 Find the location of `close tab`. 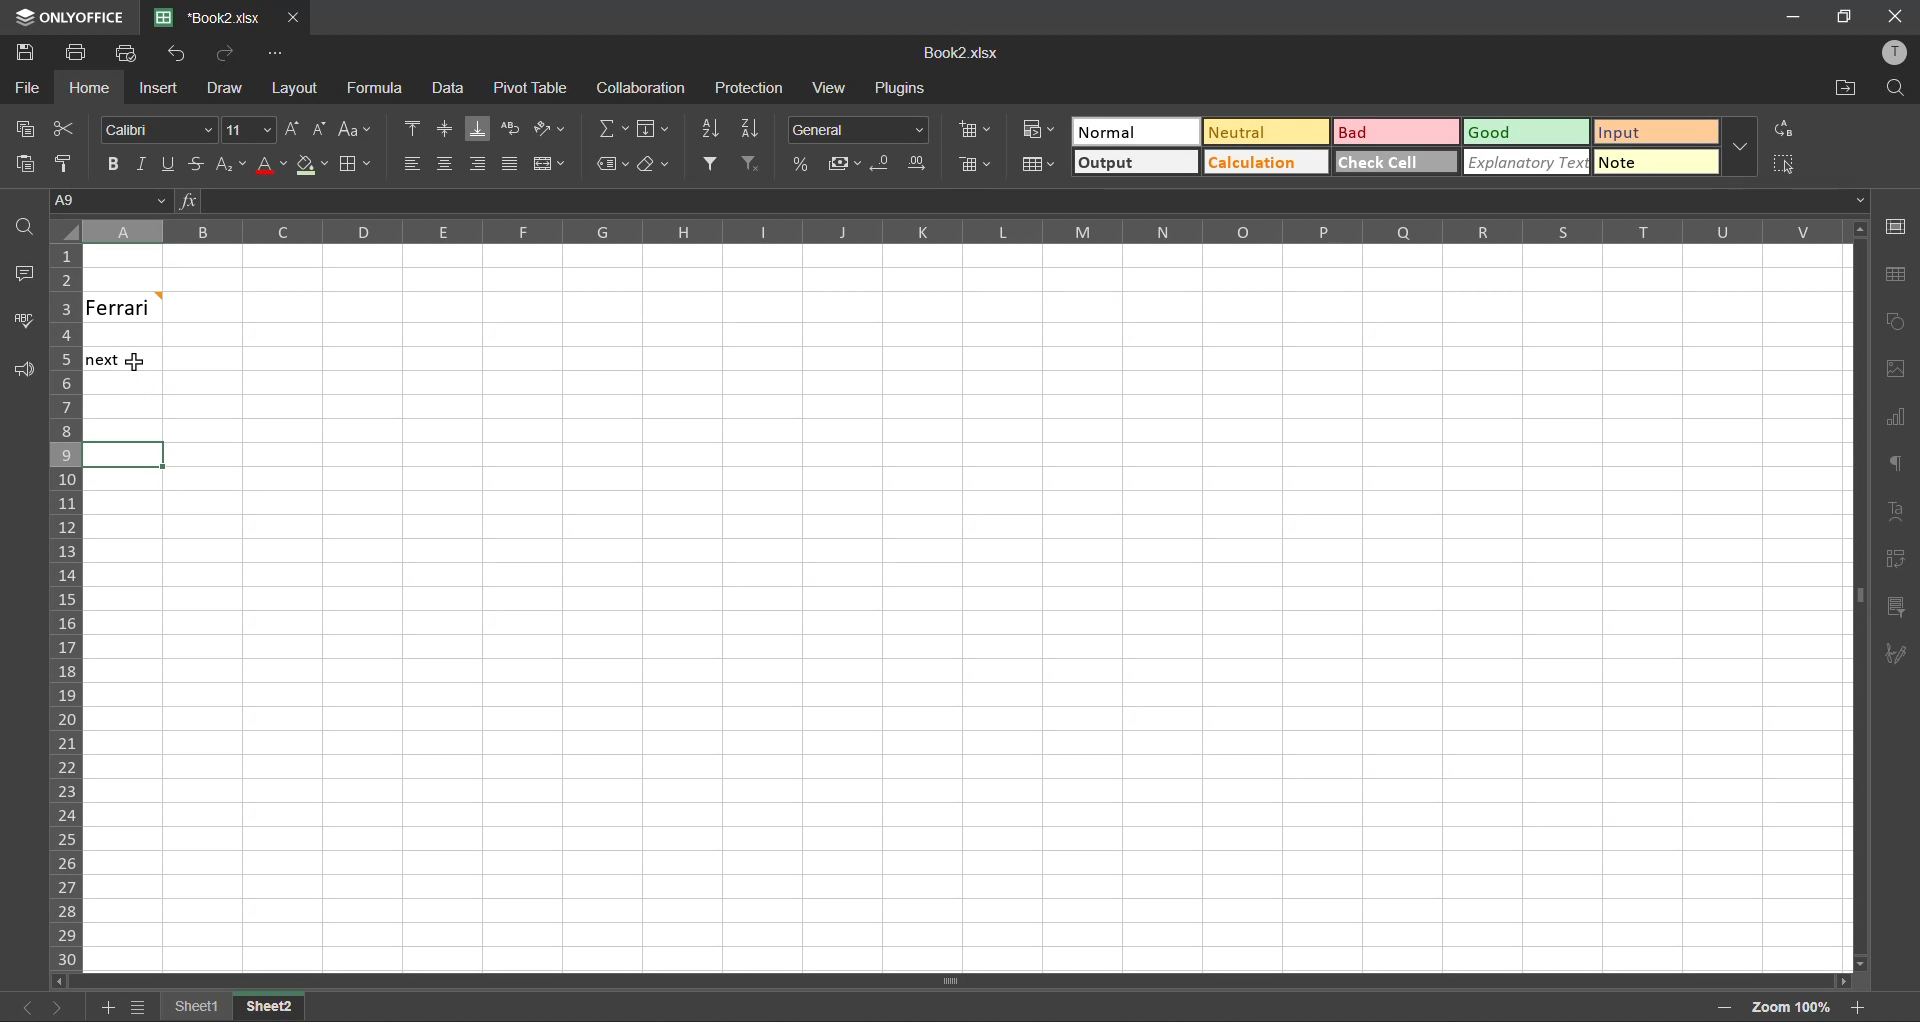

close tab is located at coordinates (296, 16).